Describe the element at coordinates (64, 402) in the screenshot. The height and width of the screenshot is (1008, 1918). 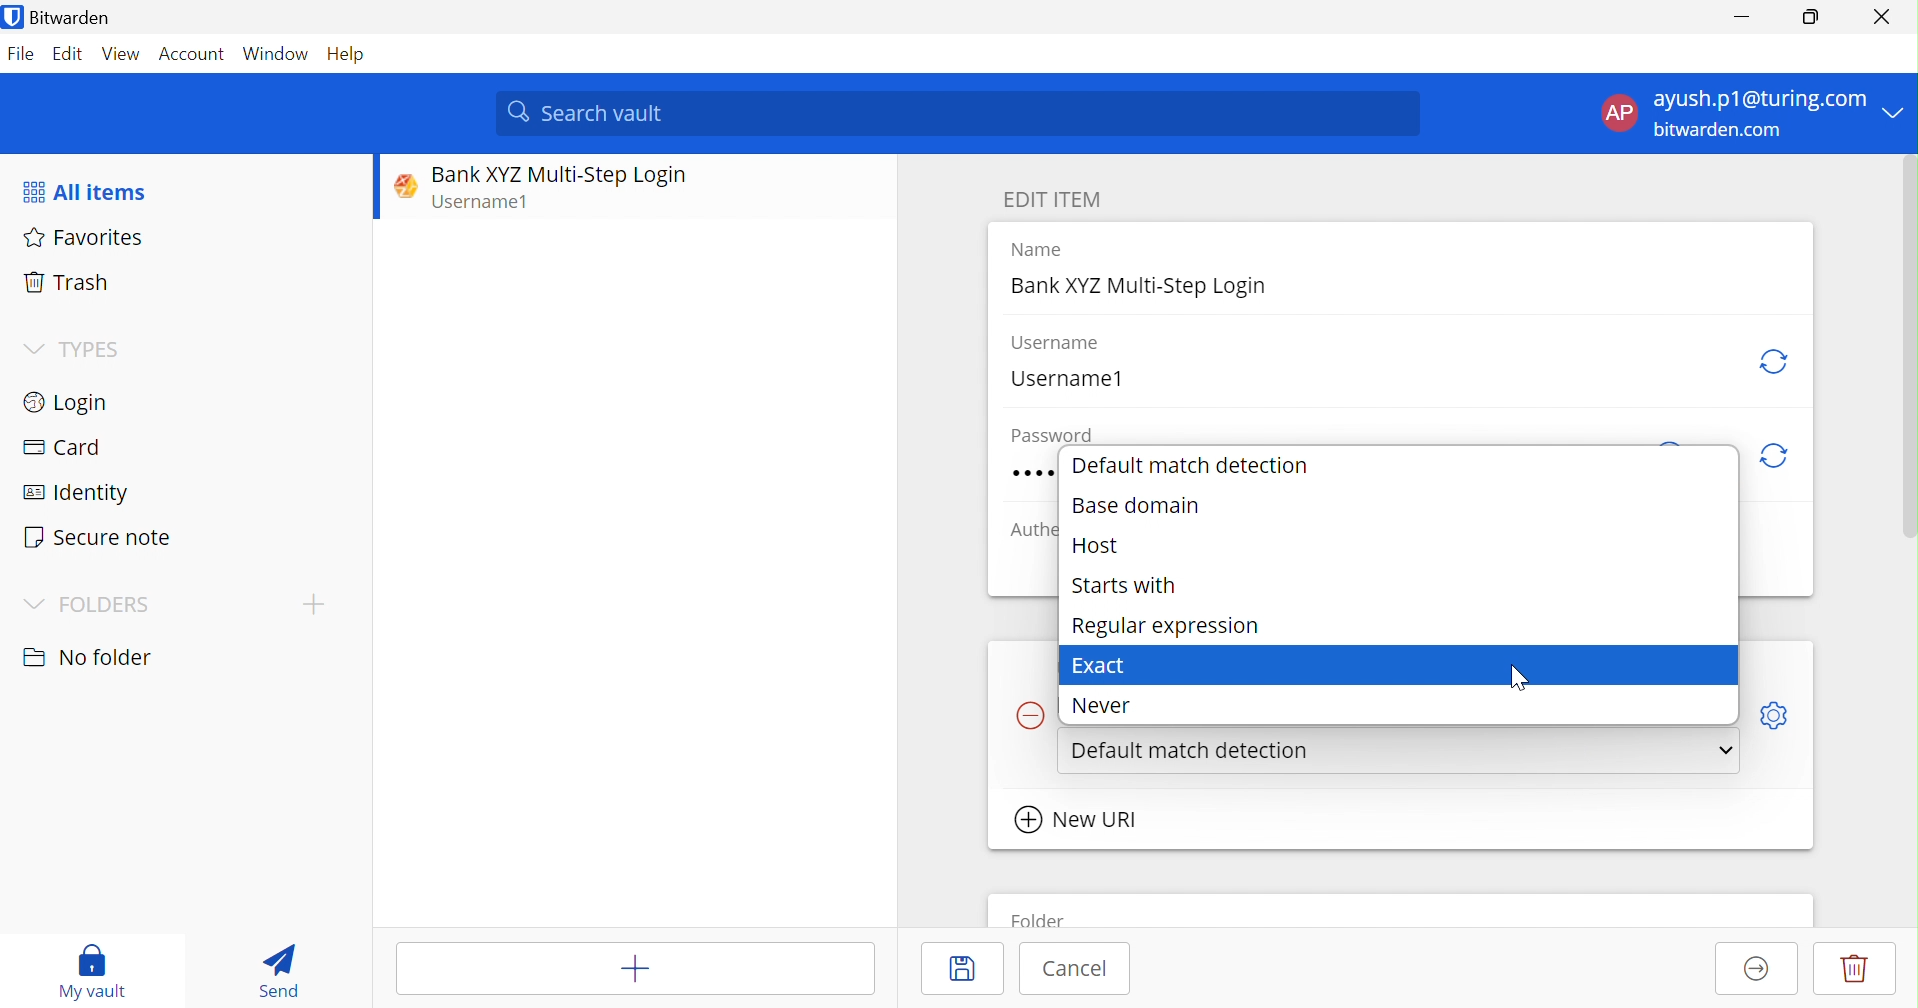
I see `Login` at that location.